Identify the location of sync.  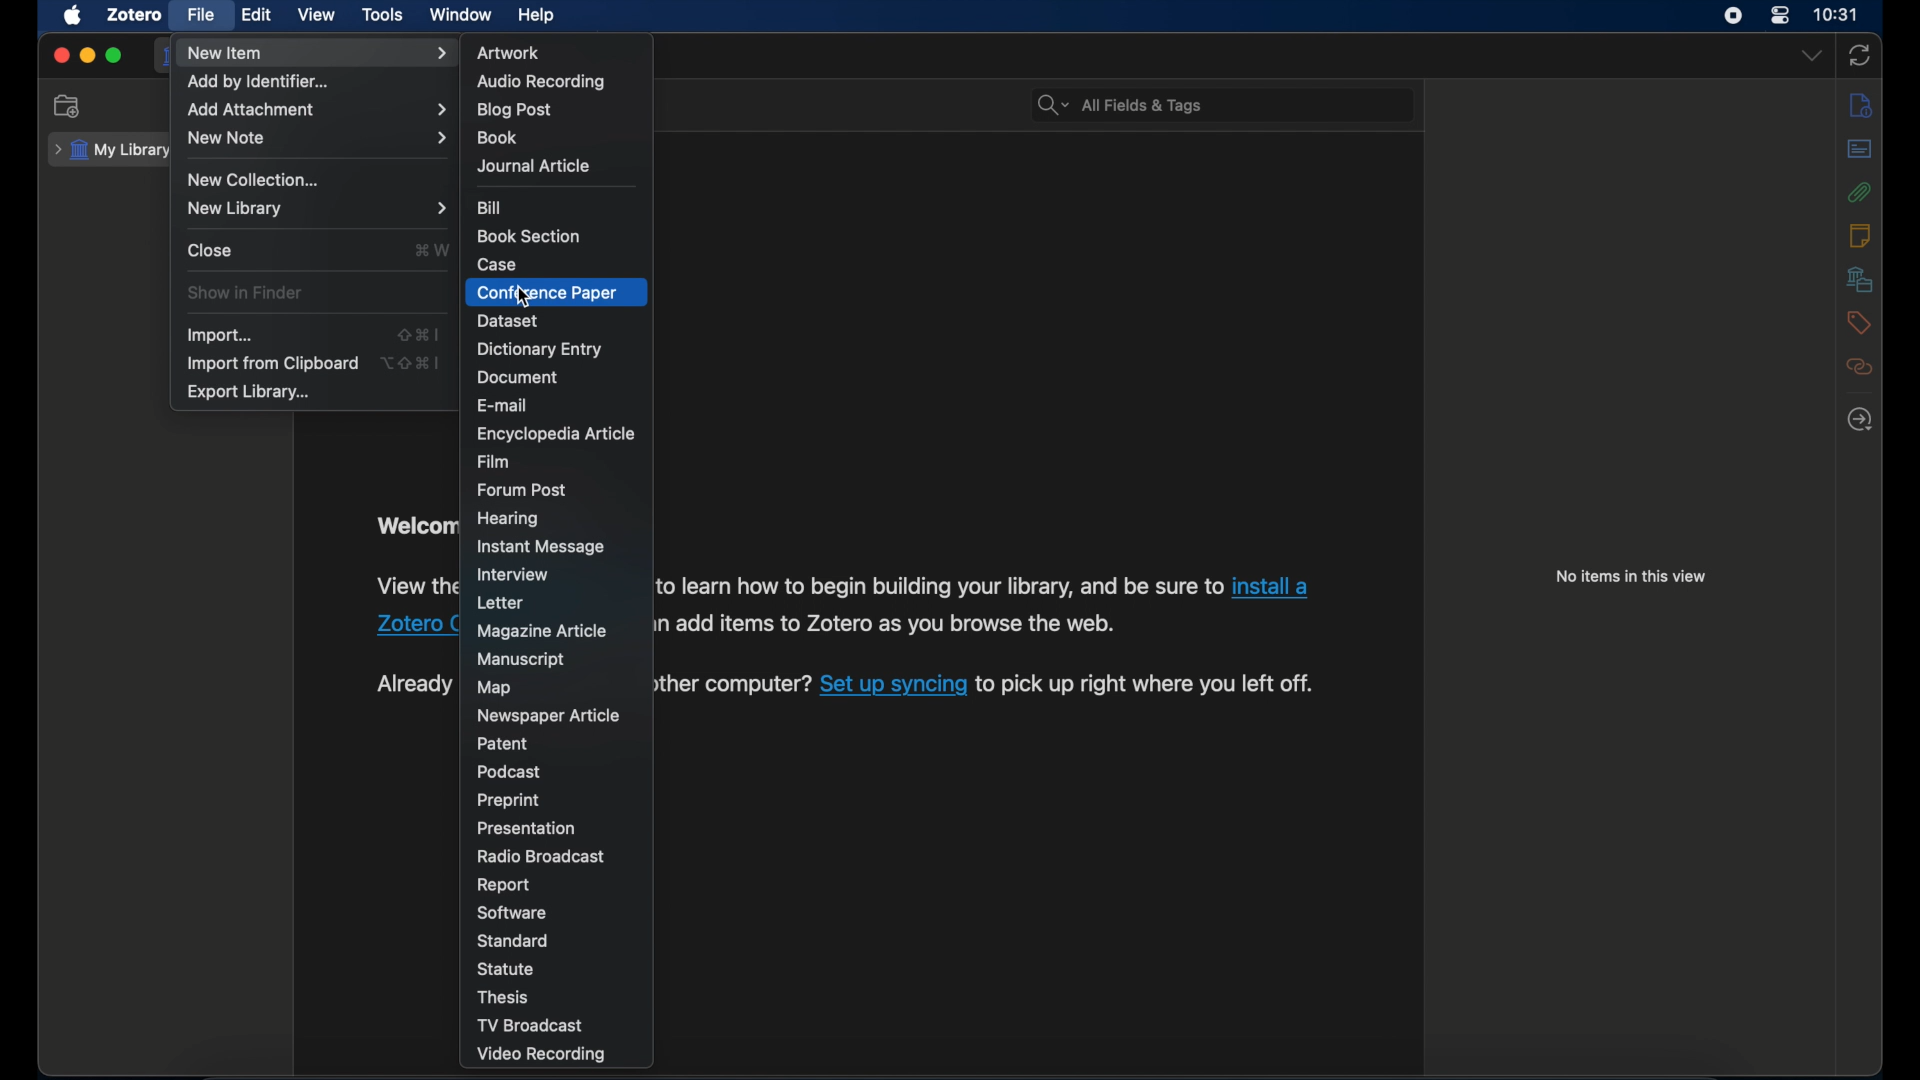
(1860, 56).